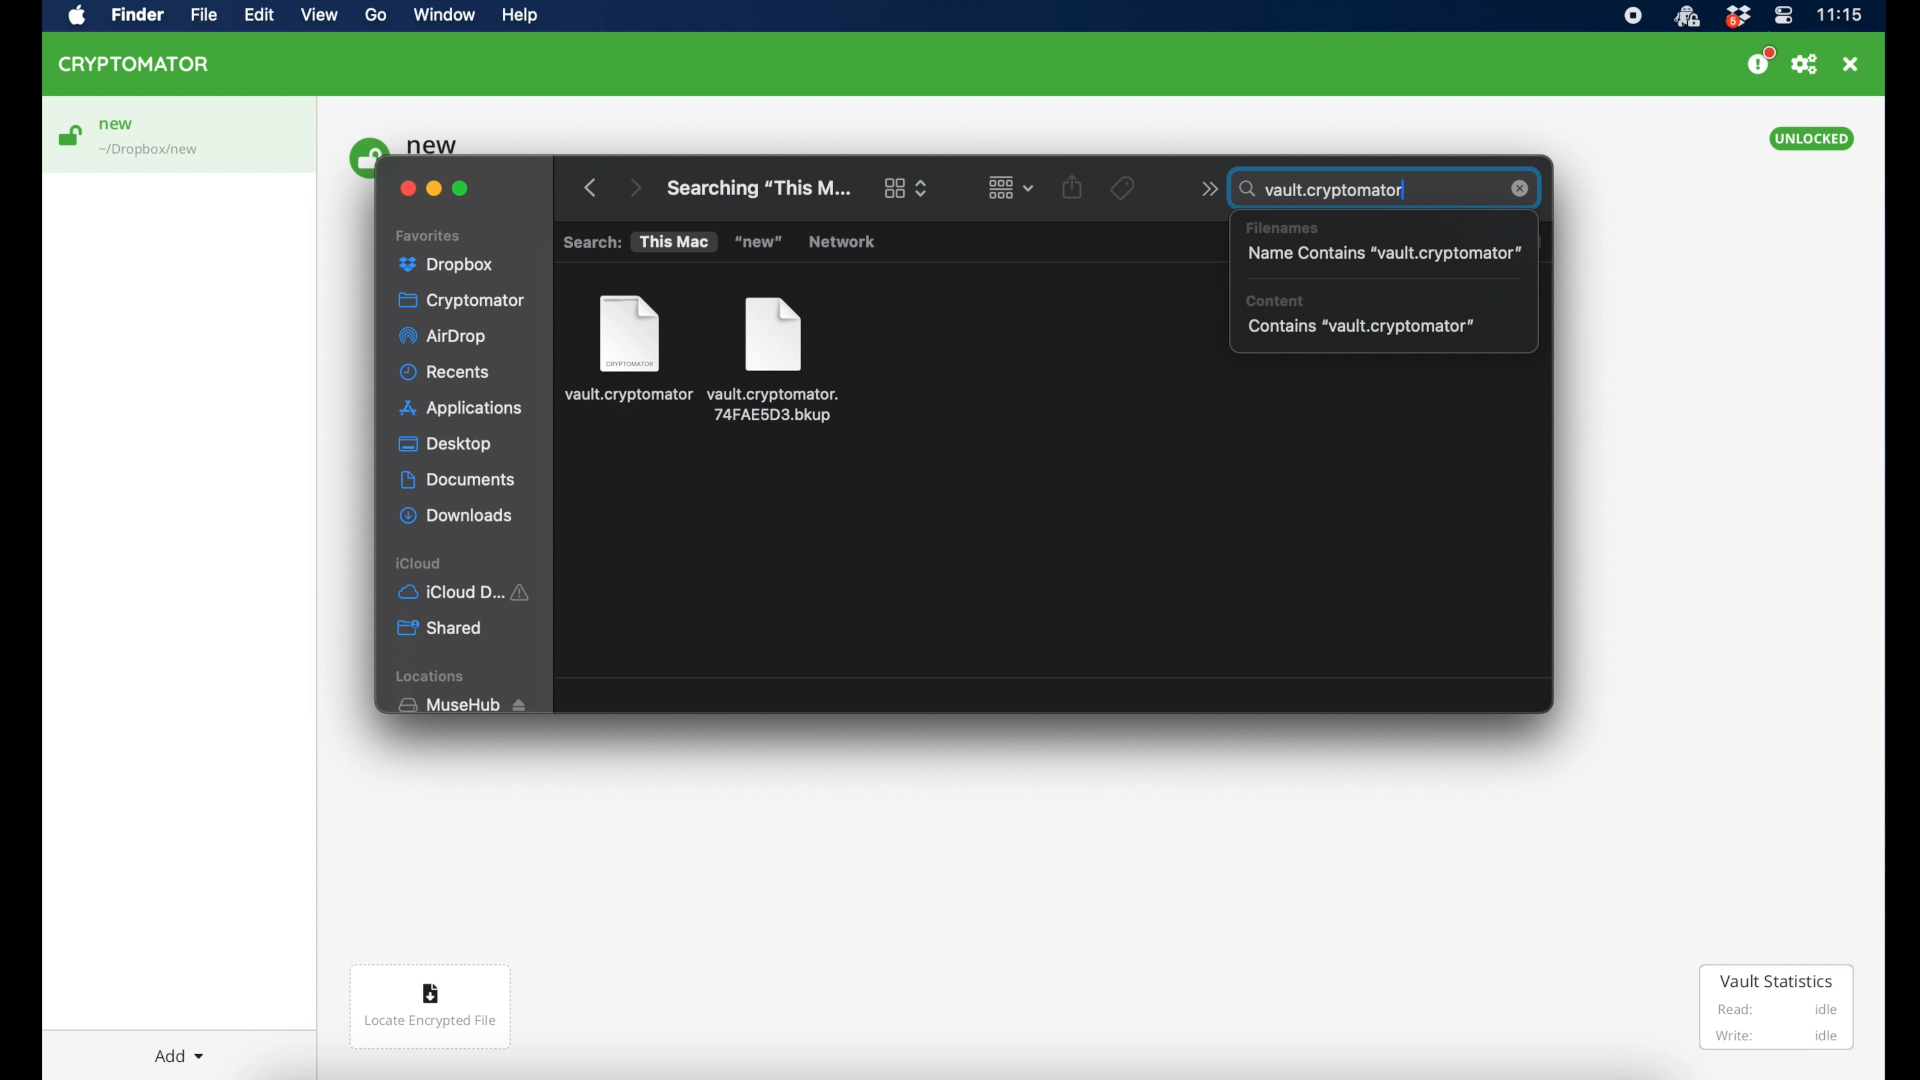 This screenshot has width=1920, height=1080. I want to click on name contains "vault.cryptomator", so click(1383, 254).